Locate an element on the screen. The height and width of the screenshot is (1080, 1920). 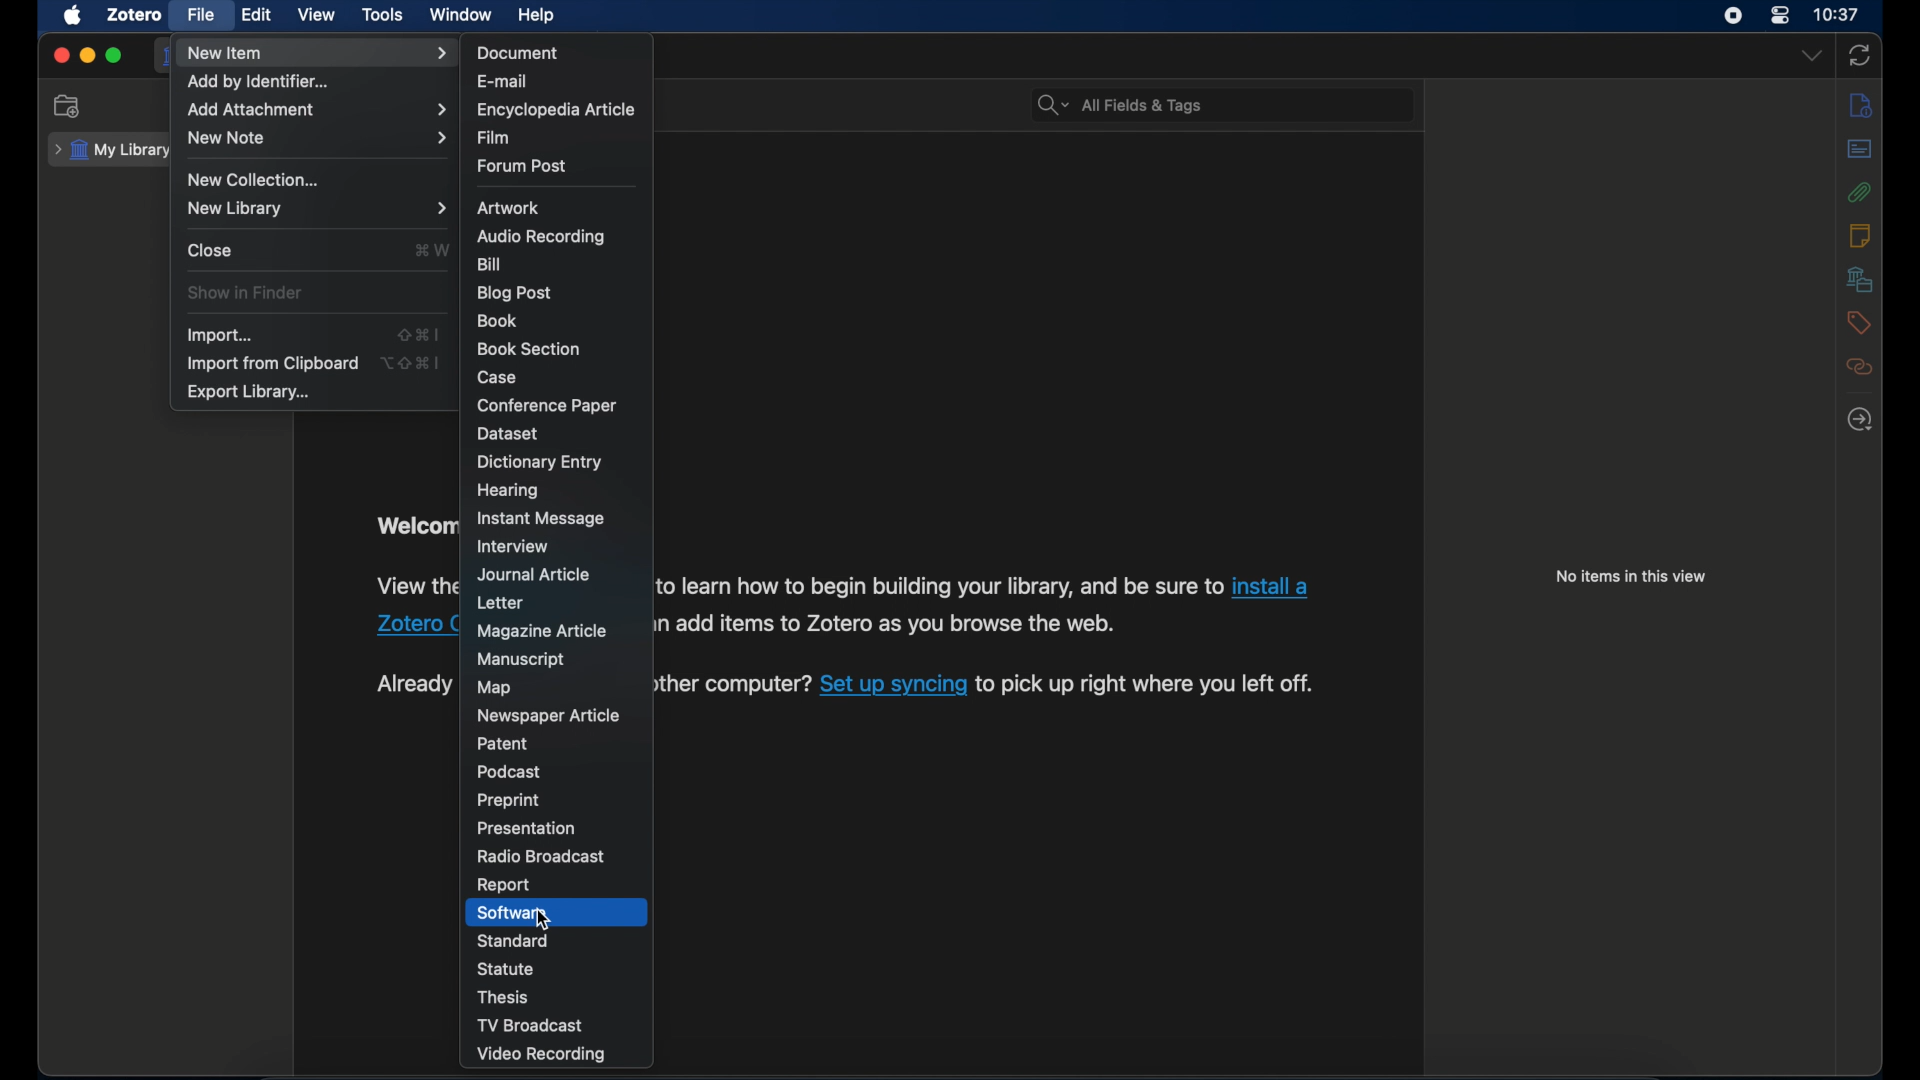
search bar input is located at coordinates (1246, 103).